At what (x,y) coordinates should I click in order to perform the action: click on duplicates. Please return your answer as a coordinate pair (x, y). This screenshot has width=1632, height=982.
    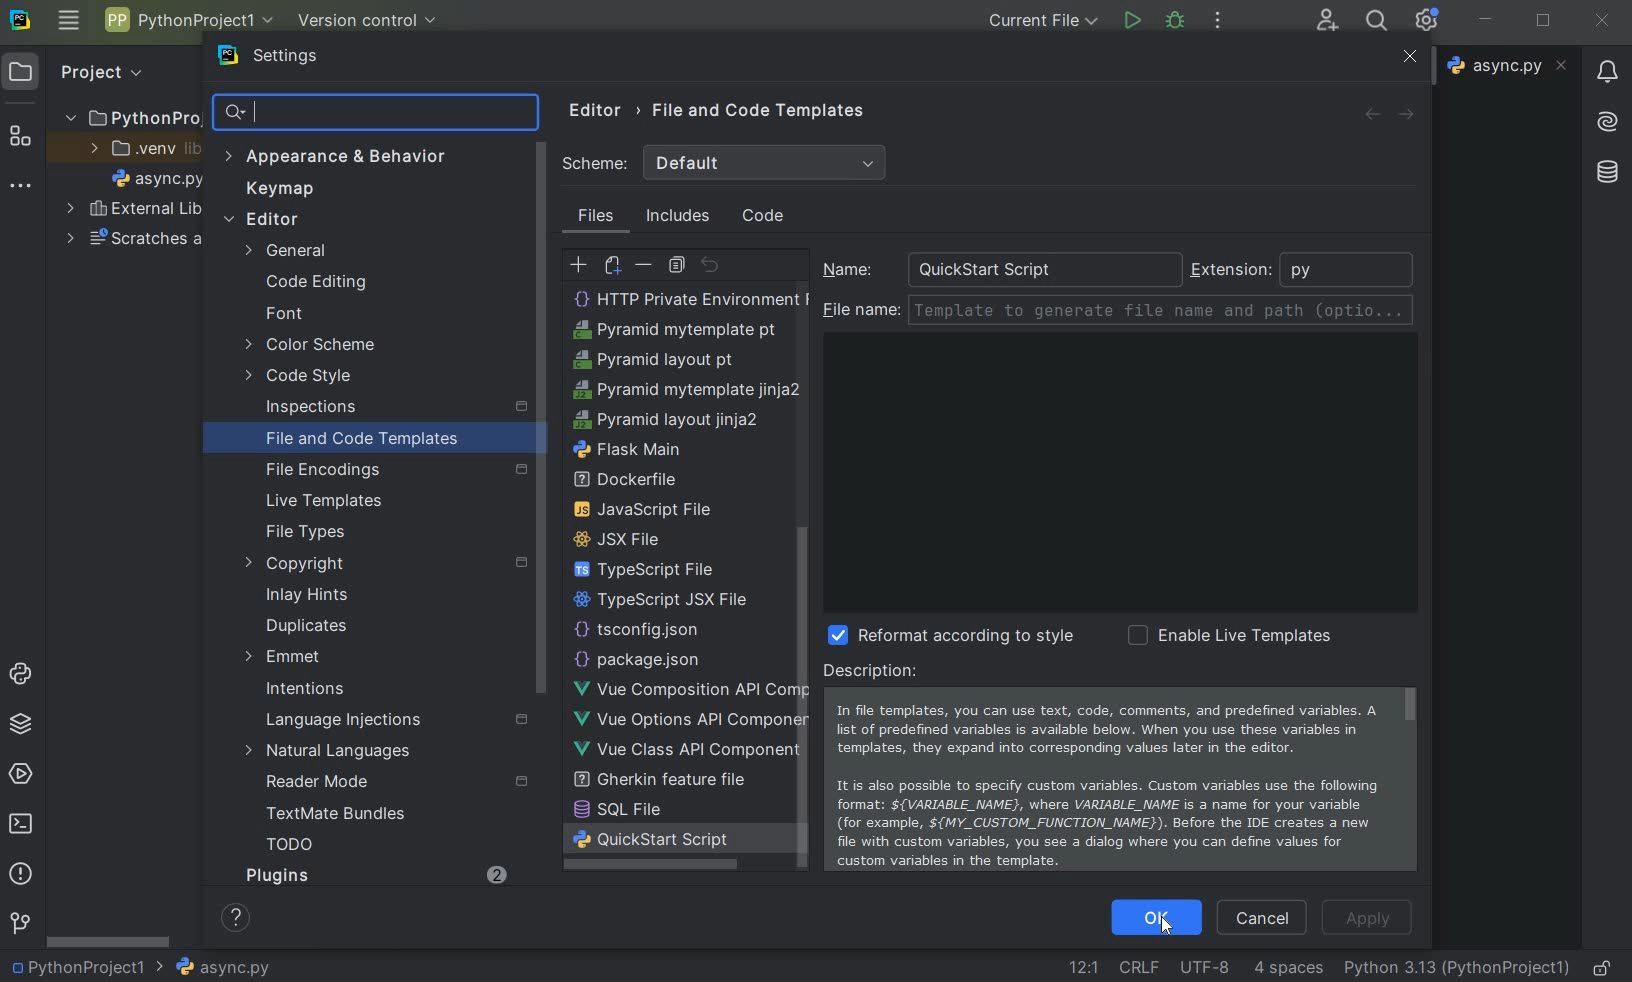
    Looking at the image, I should click on (318, 627).